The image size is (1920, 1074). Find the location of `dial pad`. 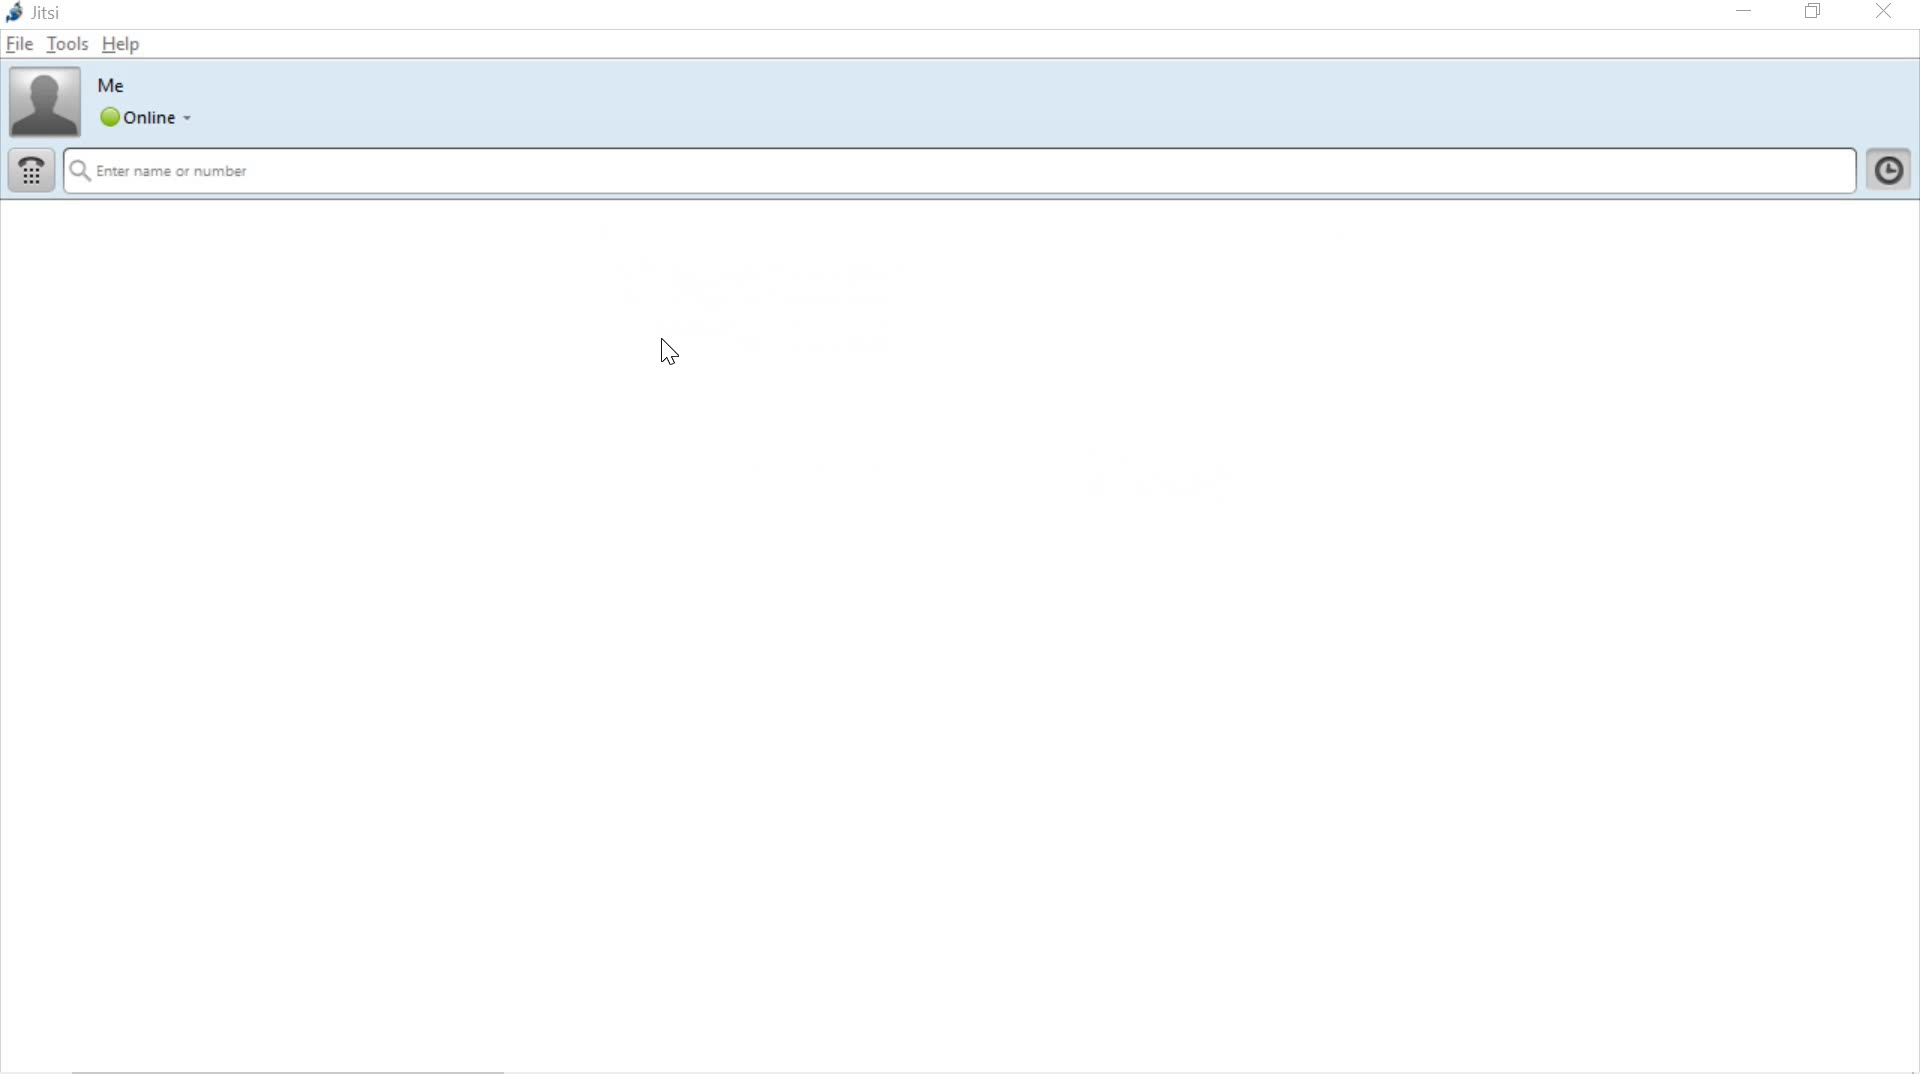

dial pad is located at coordinates (30, 169).